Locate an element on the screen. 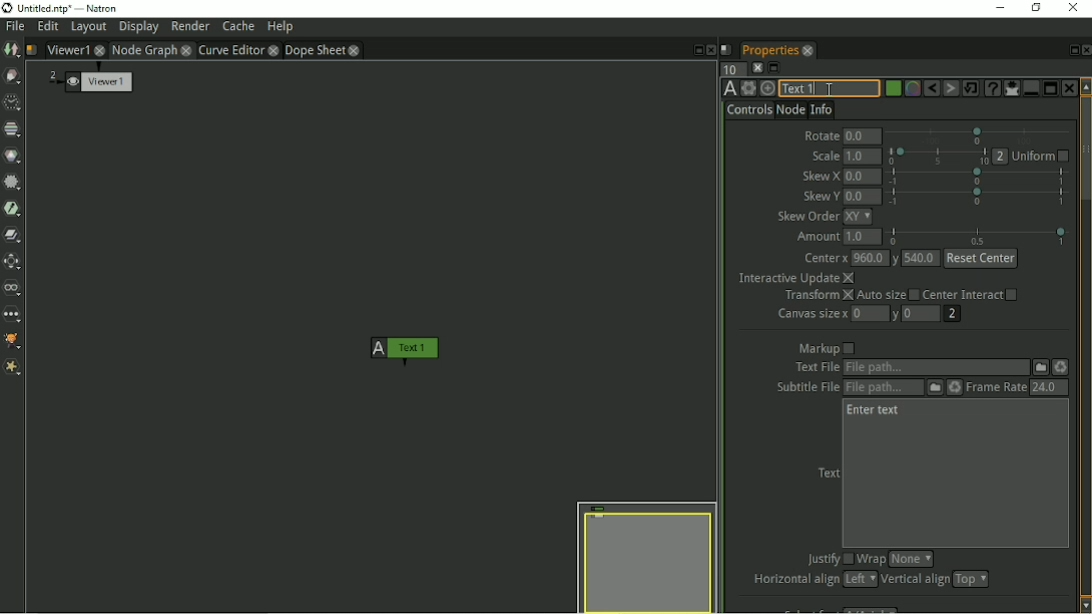 Image resolution: width=1092 pixels, height=614 pixels.  Restore down is located at coordinates (1036, 8).